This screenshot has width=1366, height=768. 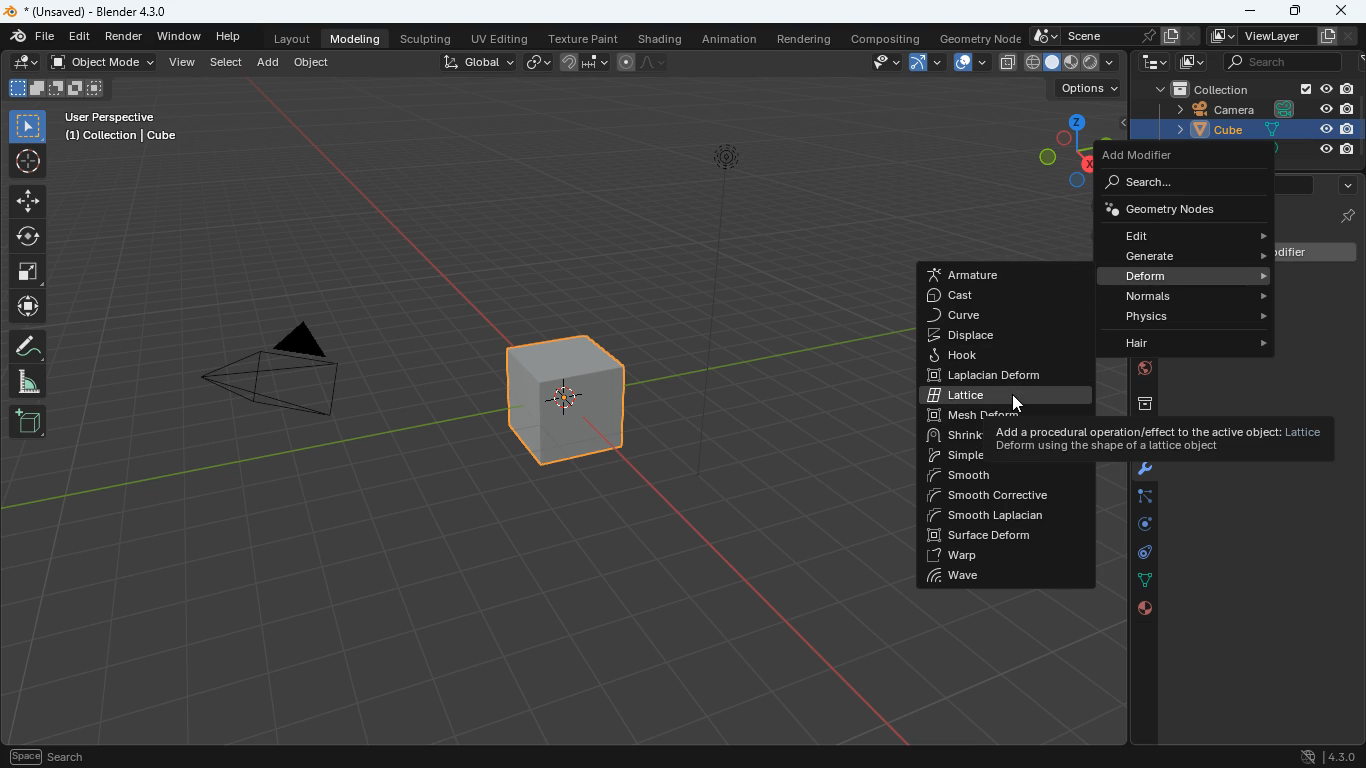 What do you see at coordinates (1001, 537) in the screenshot?
I see `surface deform` at bounding box center [1001, 537].